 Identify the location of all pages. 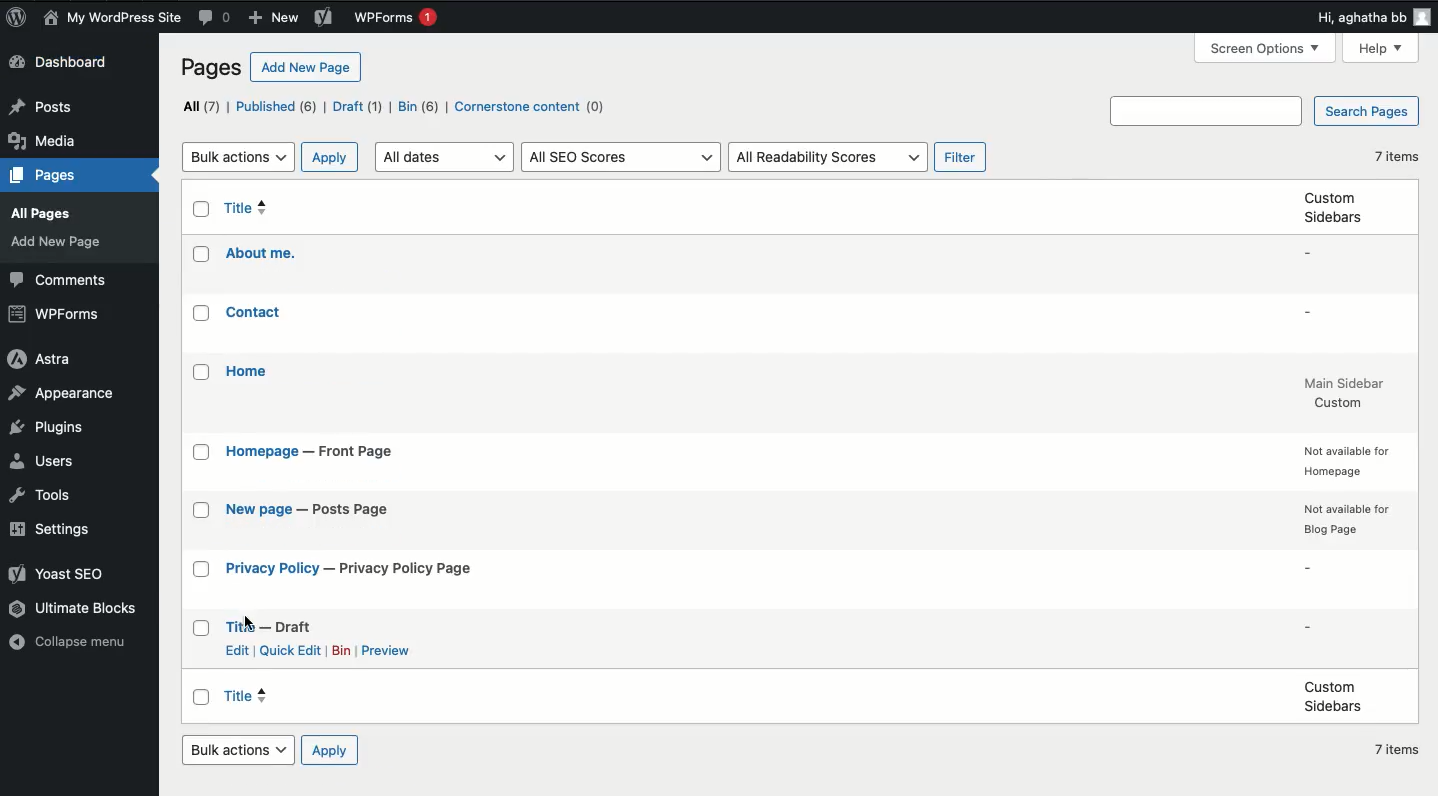
(45, 214).